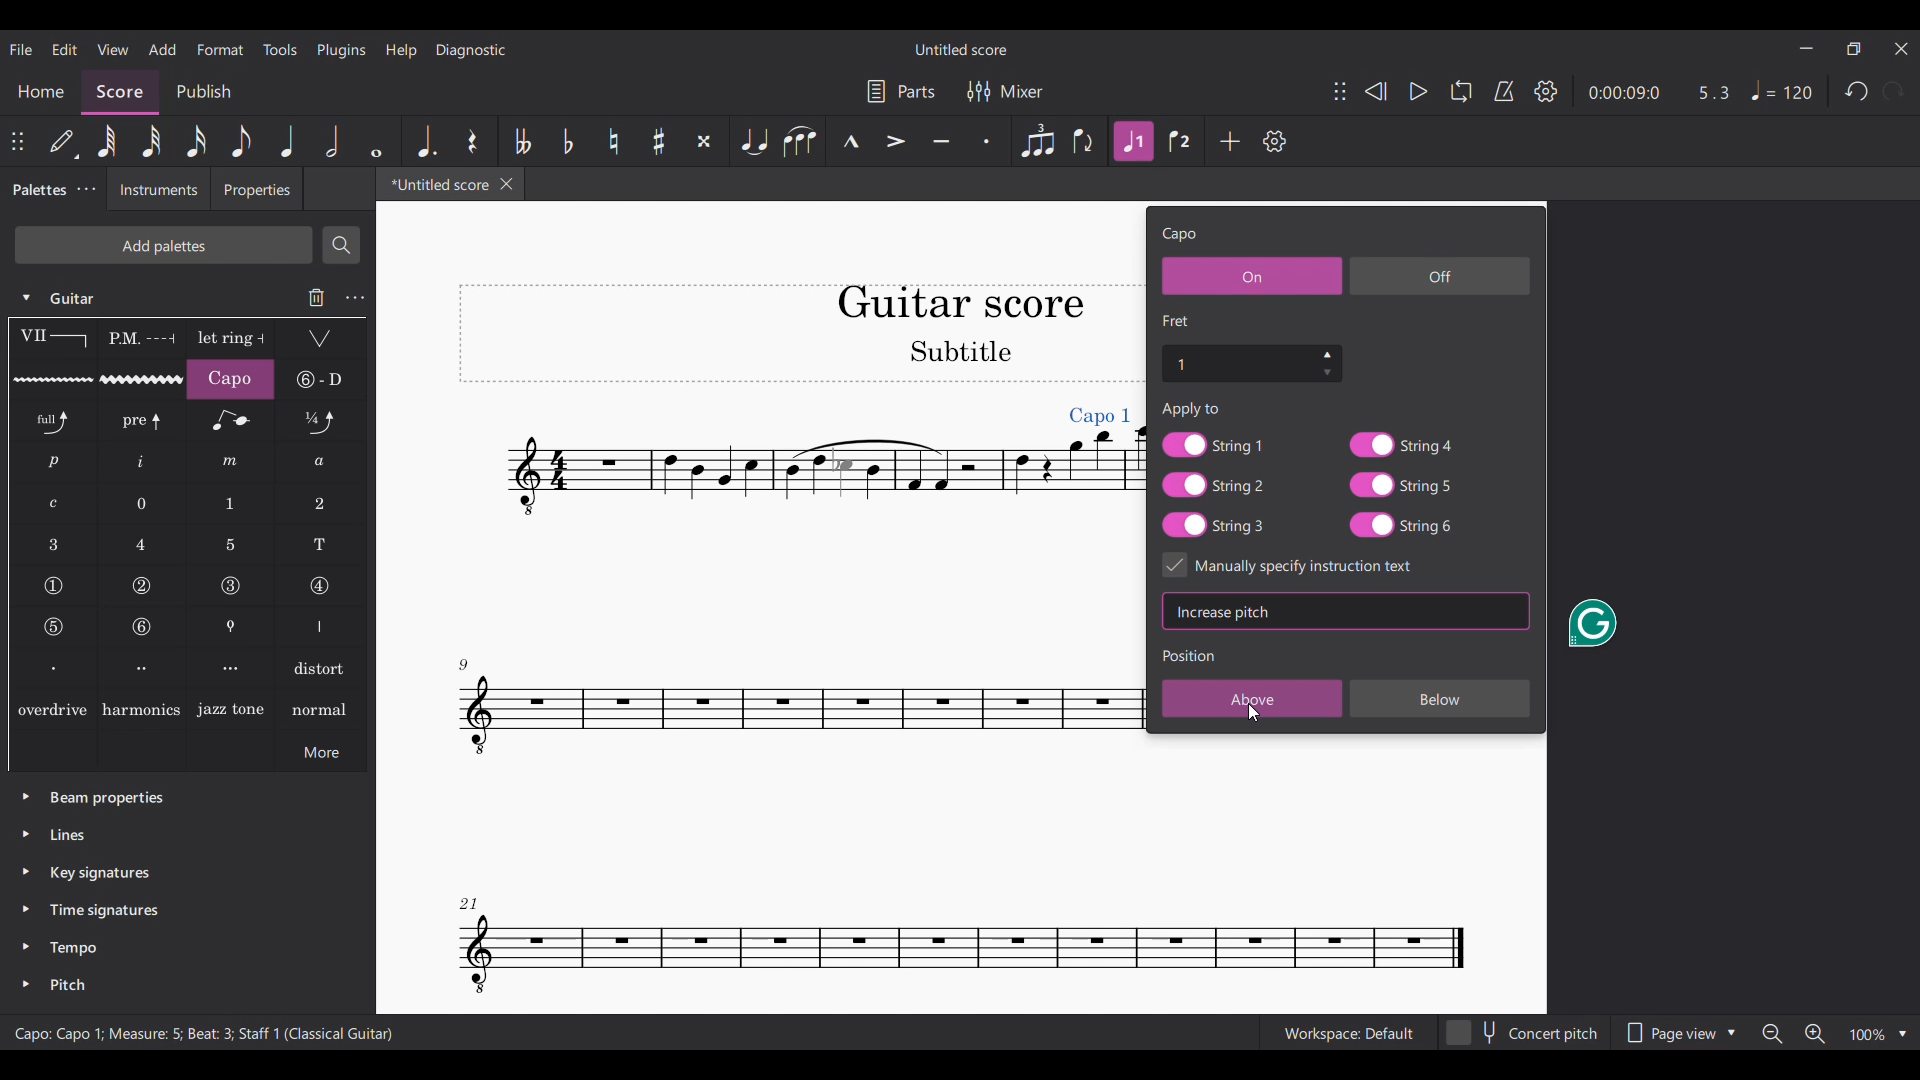  Describe the element at coordinates (230, 462) in the screenshot. I see `RH guitar fingering m` at that location.